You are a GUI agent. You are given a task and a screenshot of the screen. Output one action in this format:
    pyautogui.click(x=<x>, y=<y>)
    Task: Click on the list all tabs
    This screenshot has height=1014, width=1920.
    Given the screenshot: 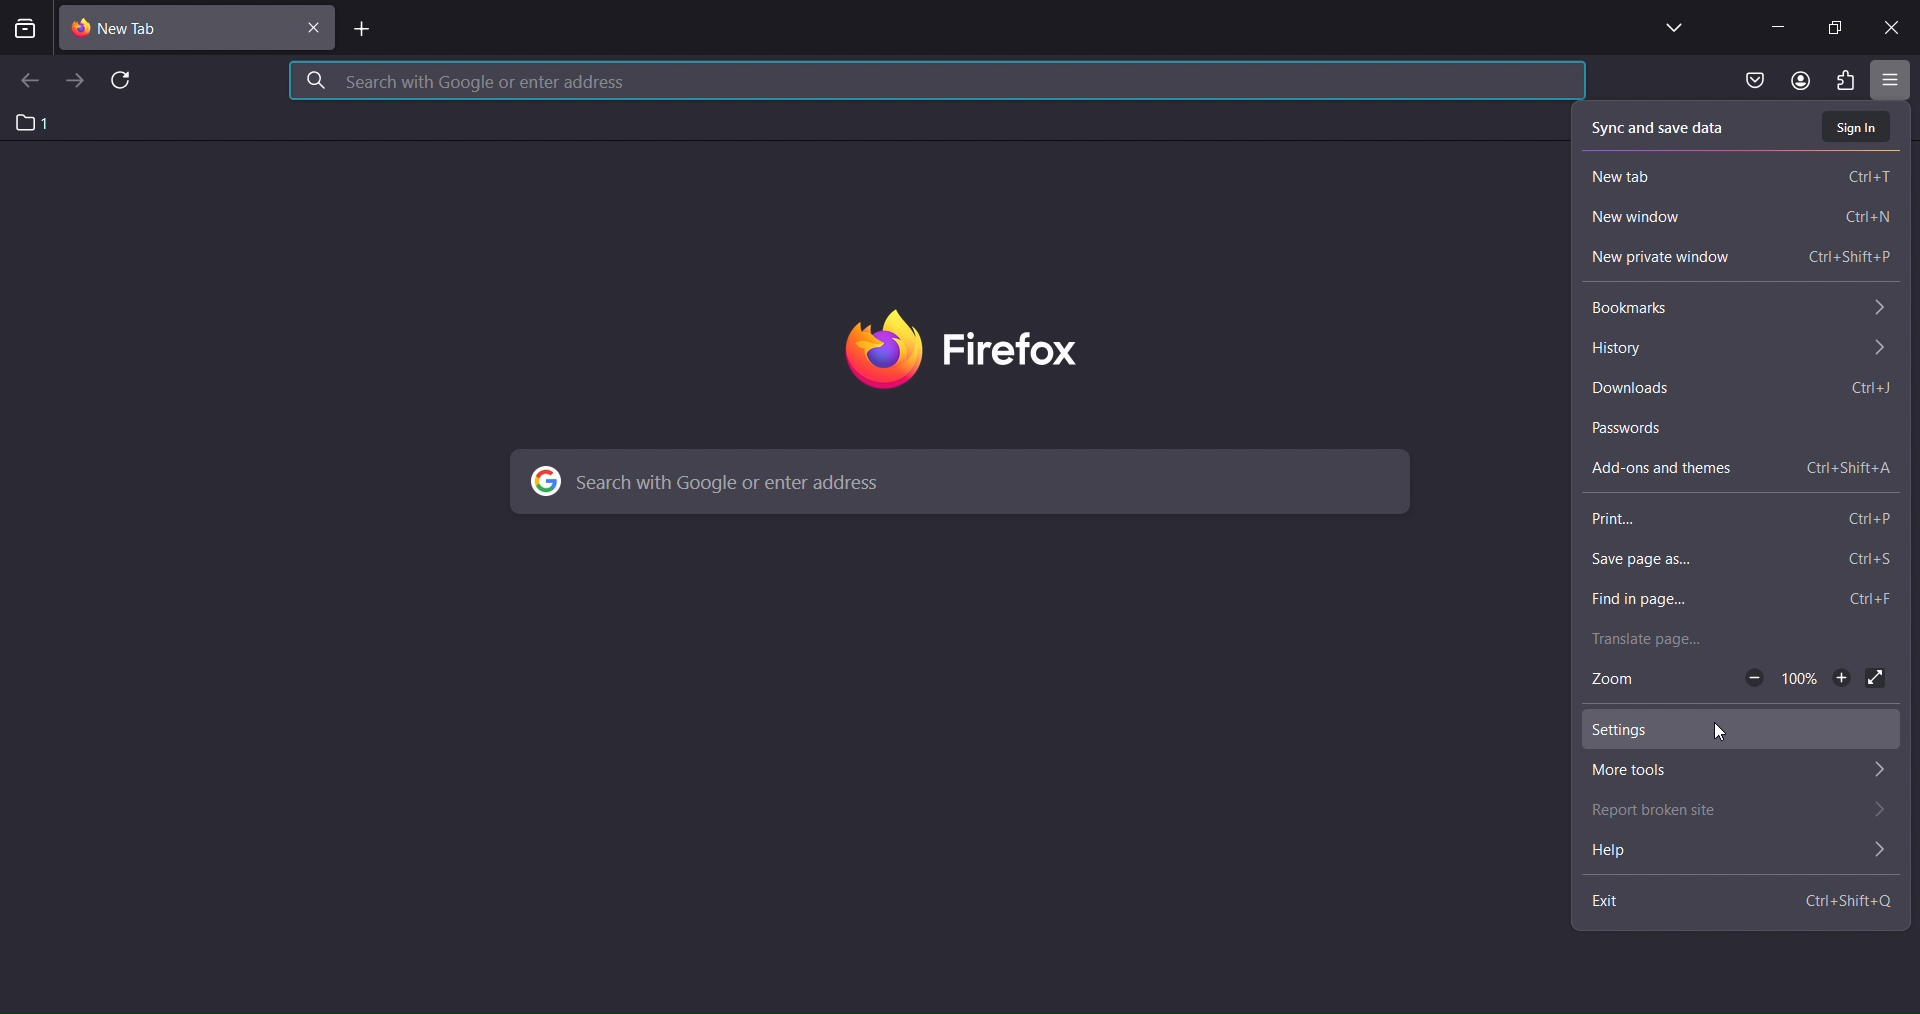 What is the action you would take?
    pyautogui.click(x=1682, y=28)
    